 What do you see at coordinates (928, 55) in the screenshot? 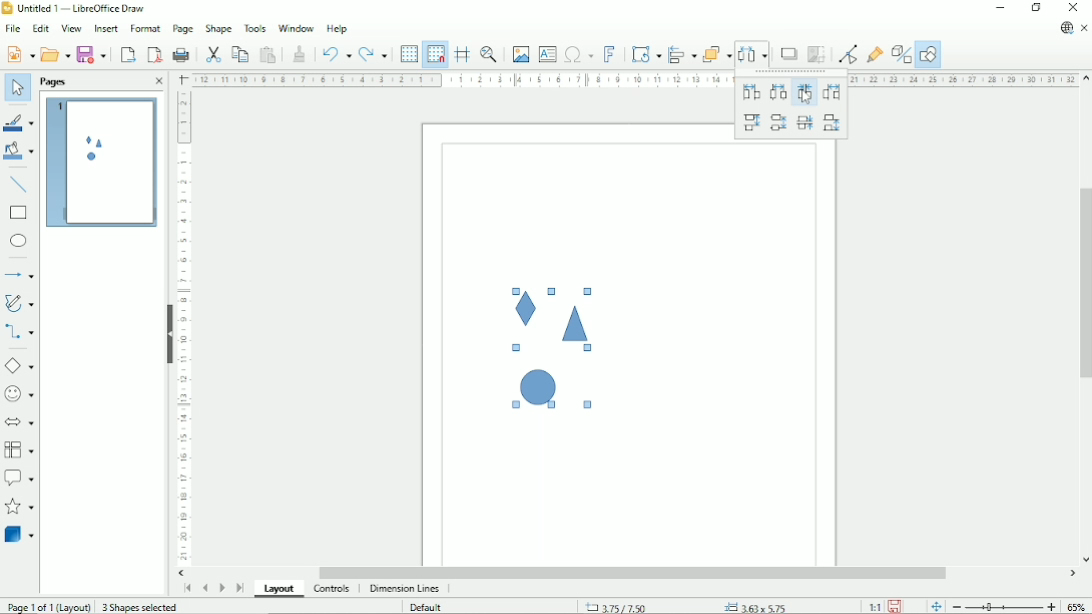
I see `Show draw functions` at bounding box center [928, 55].